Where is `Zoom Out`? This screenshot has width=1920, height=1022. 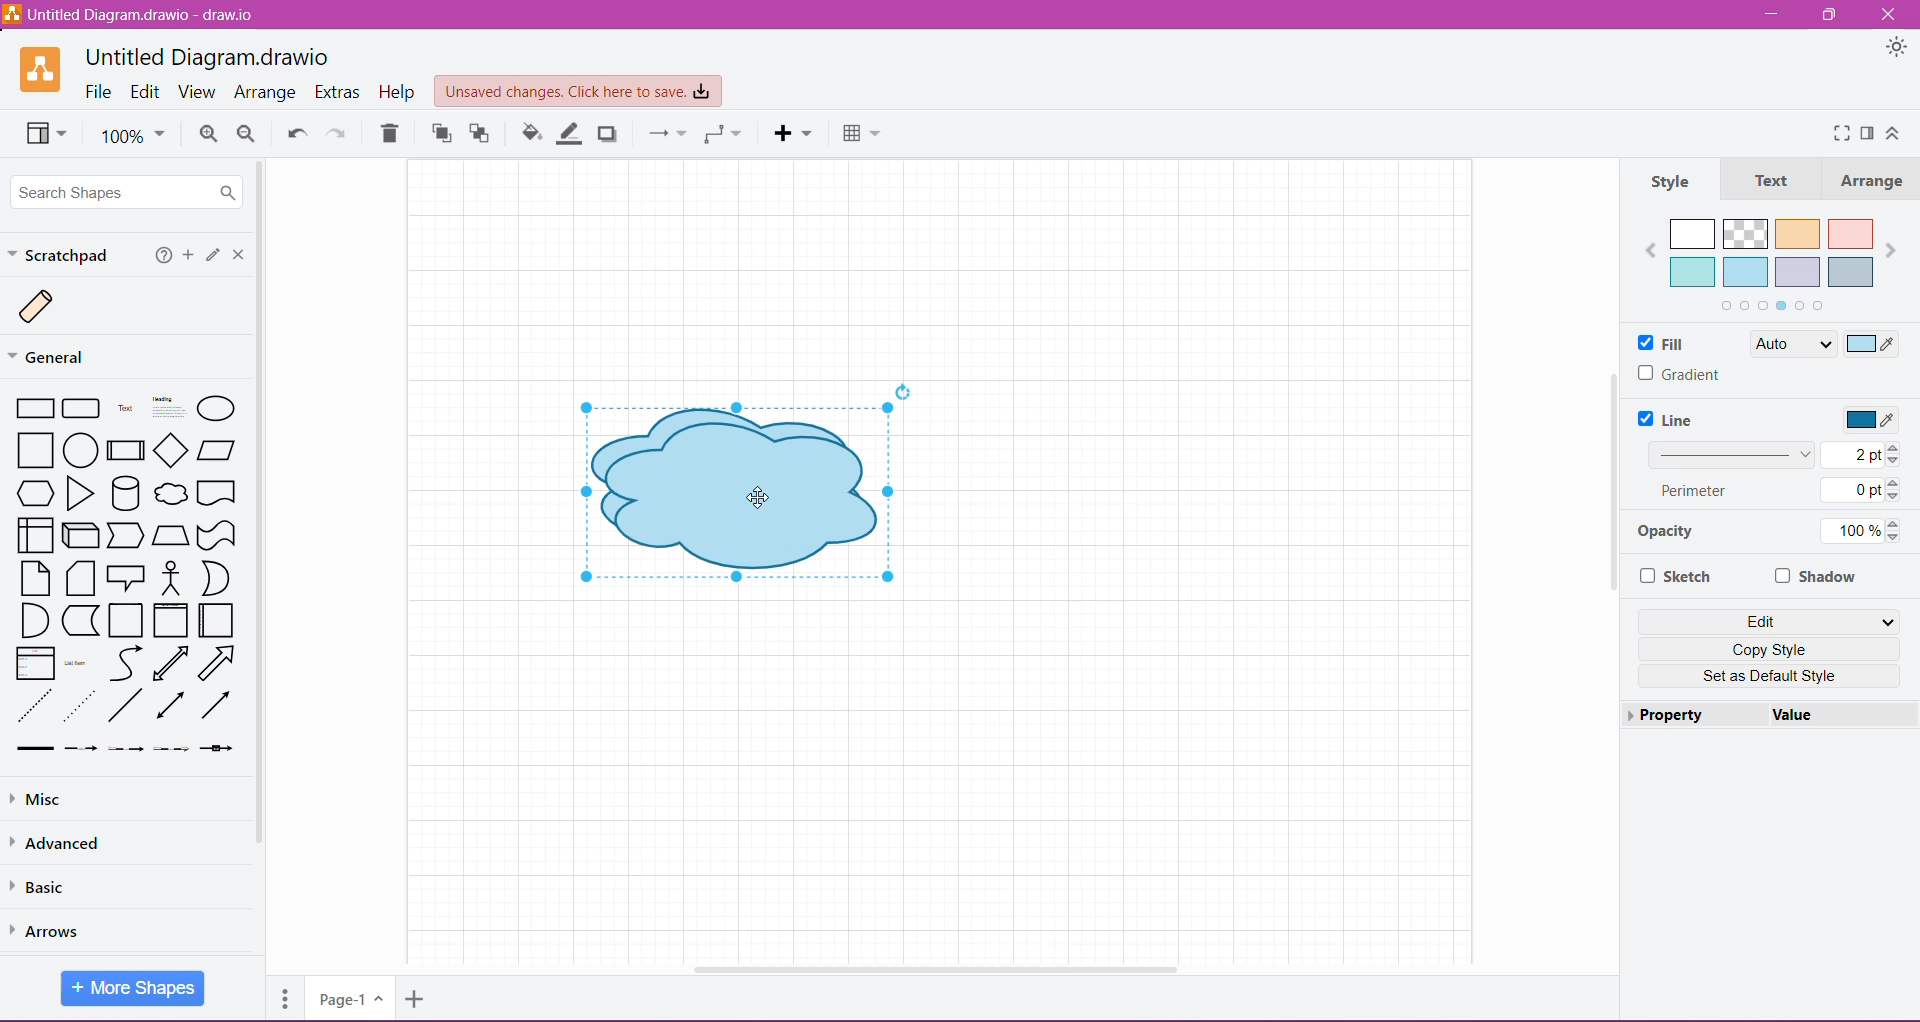 Zoom Out is located at coordinates (248, 134).